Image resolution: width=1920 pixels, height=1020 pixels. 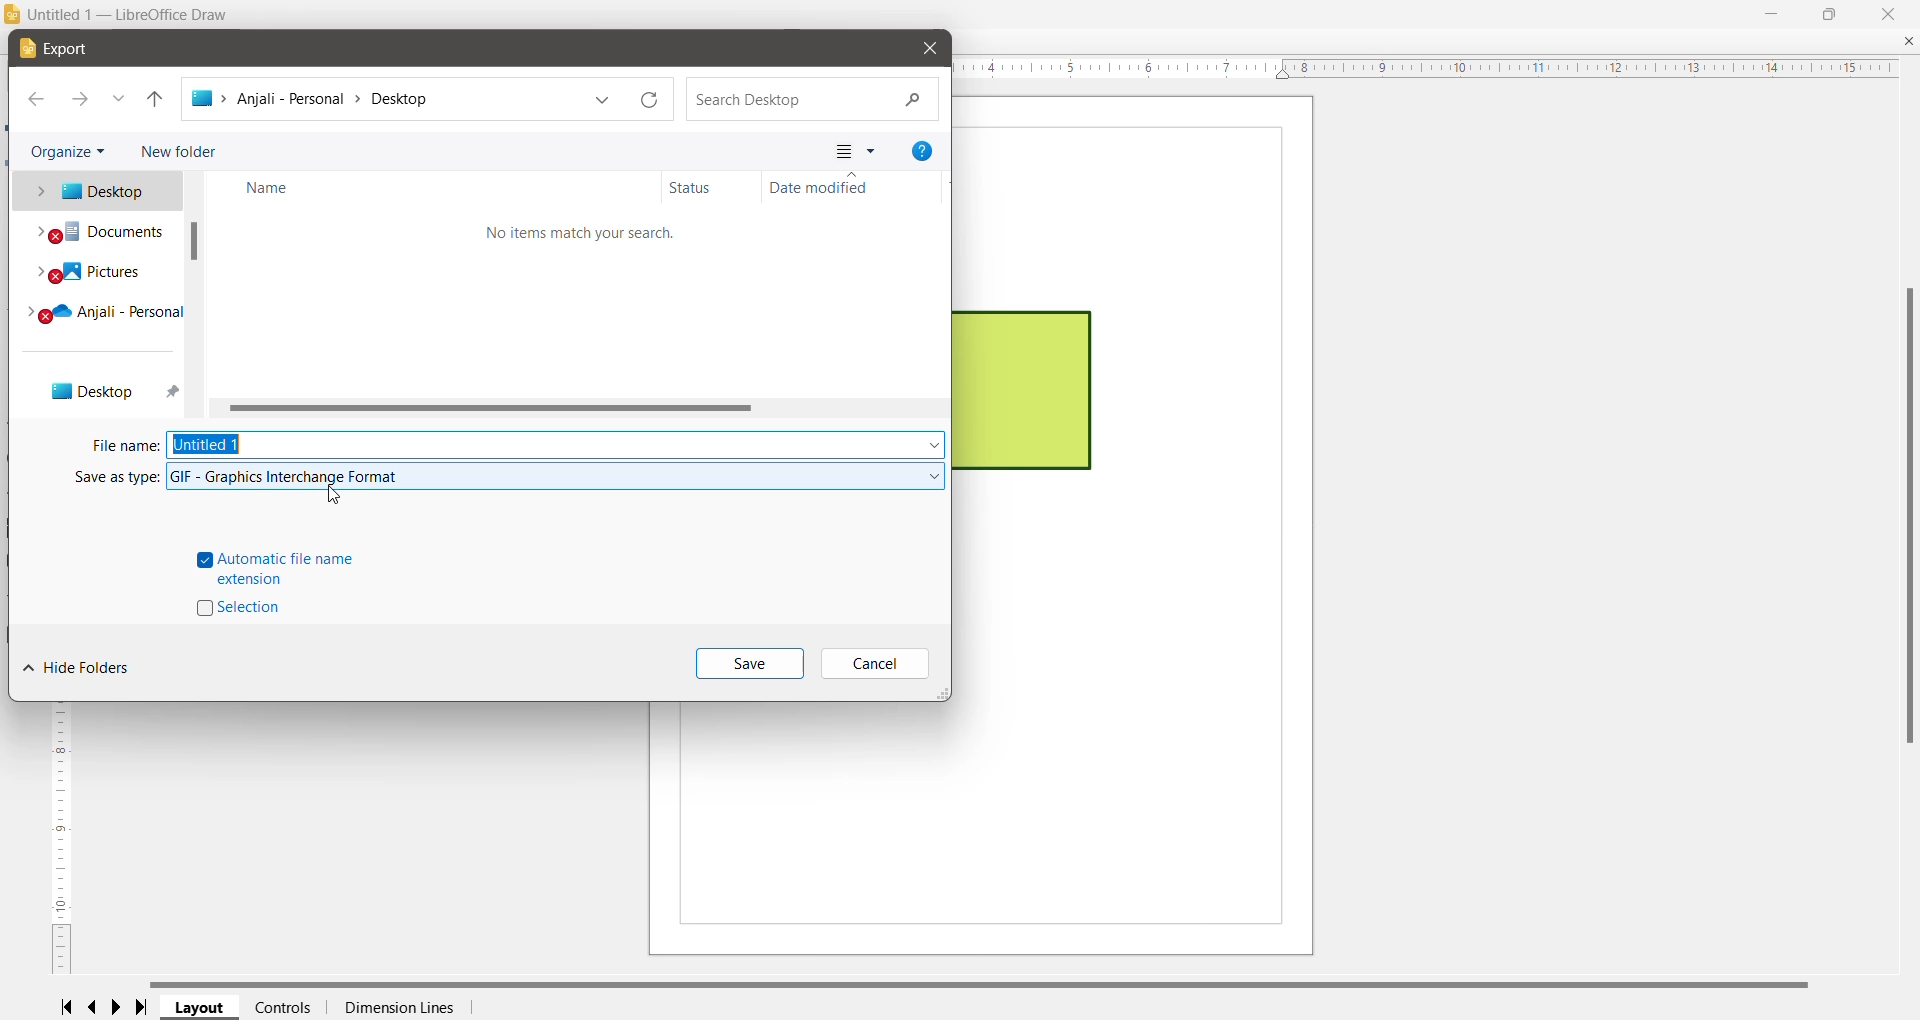 I want to click on Vertical Scroll Bar, so click(x=1906, y=515).